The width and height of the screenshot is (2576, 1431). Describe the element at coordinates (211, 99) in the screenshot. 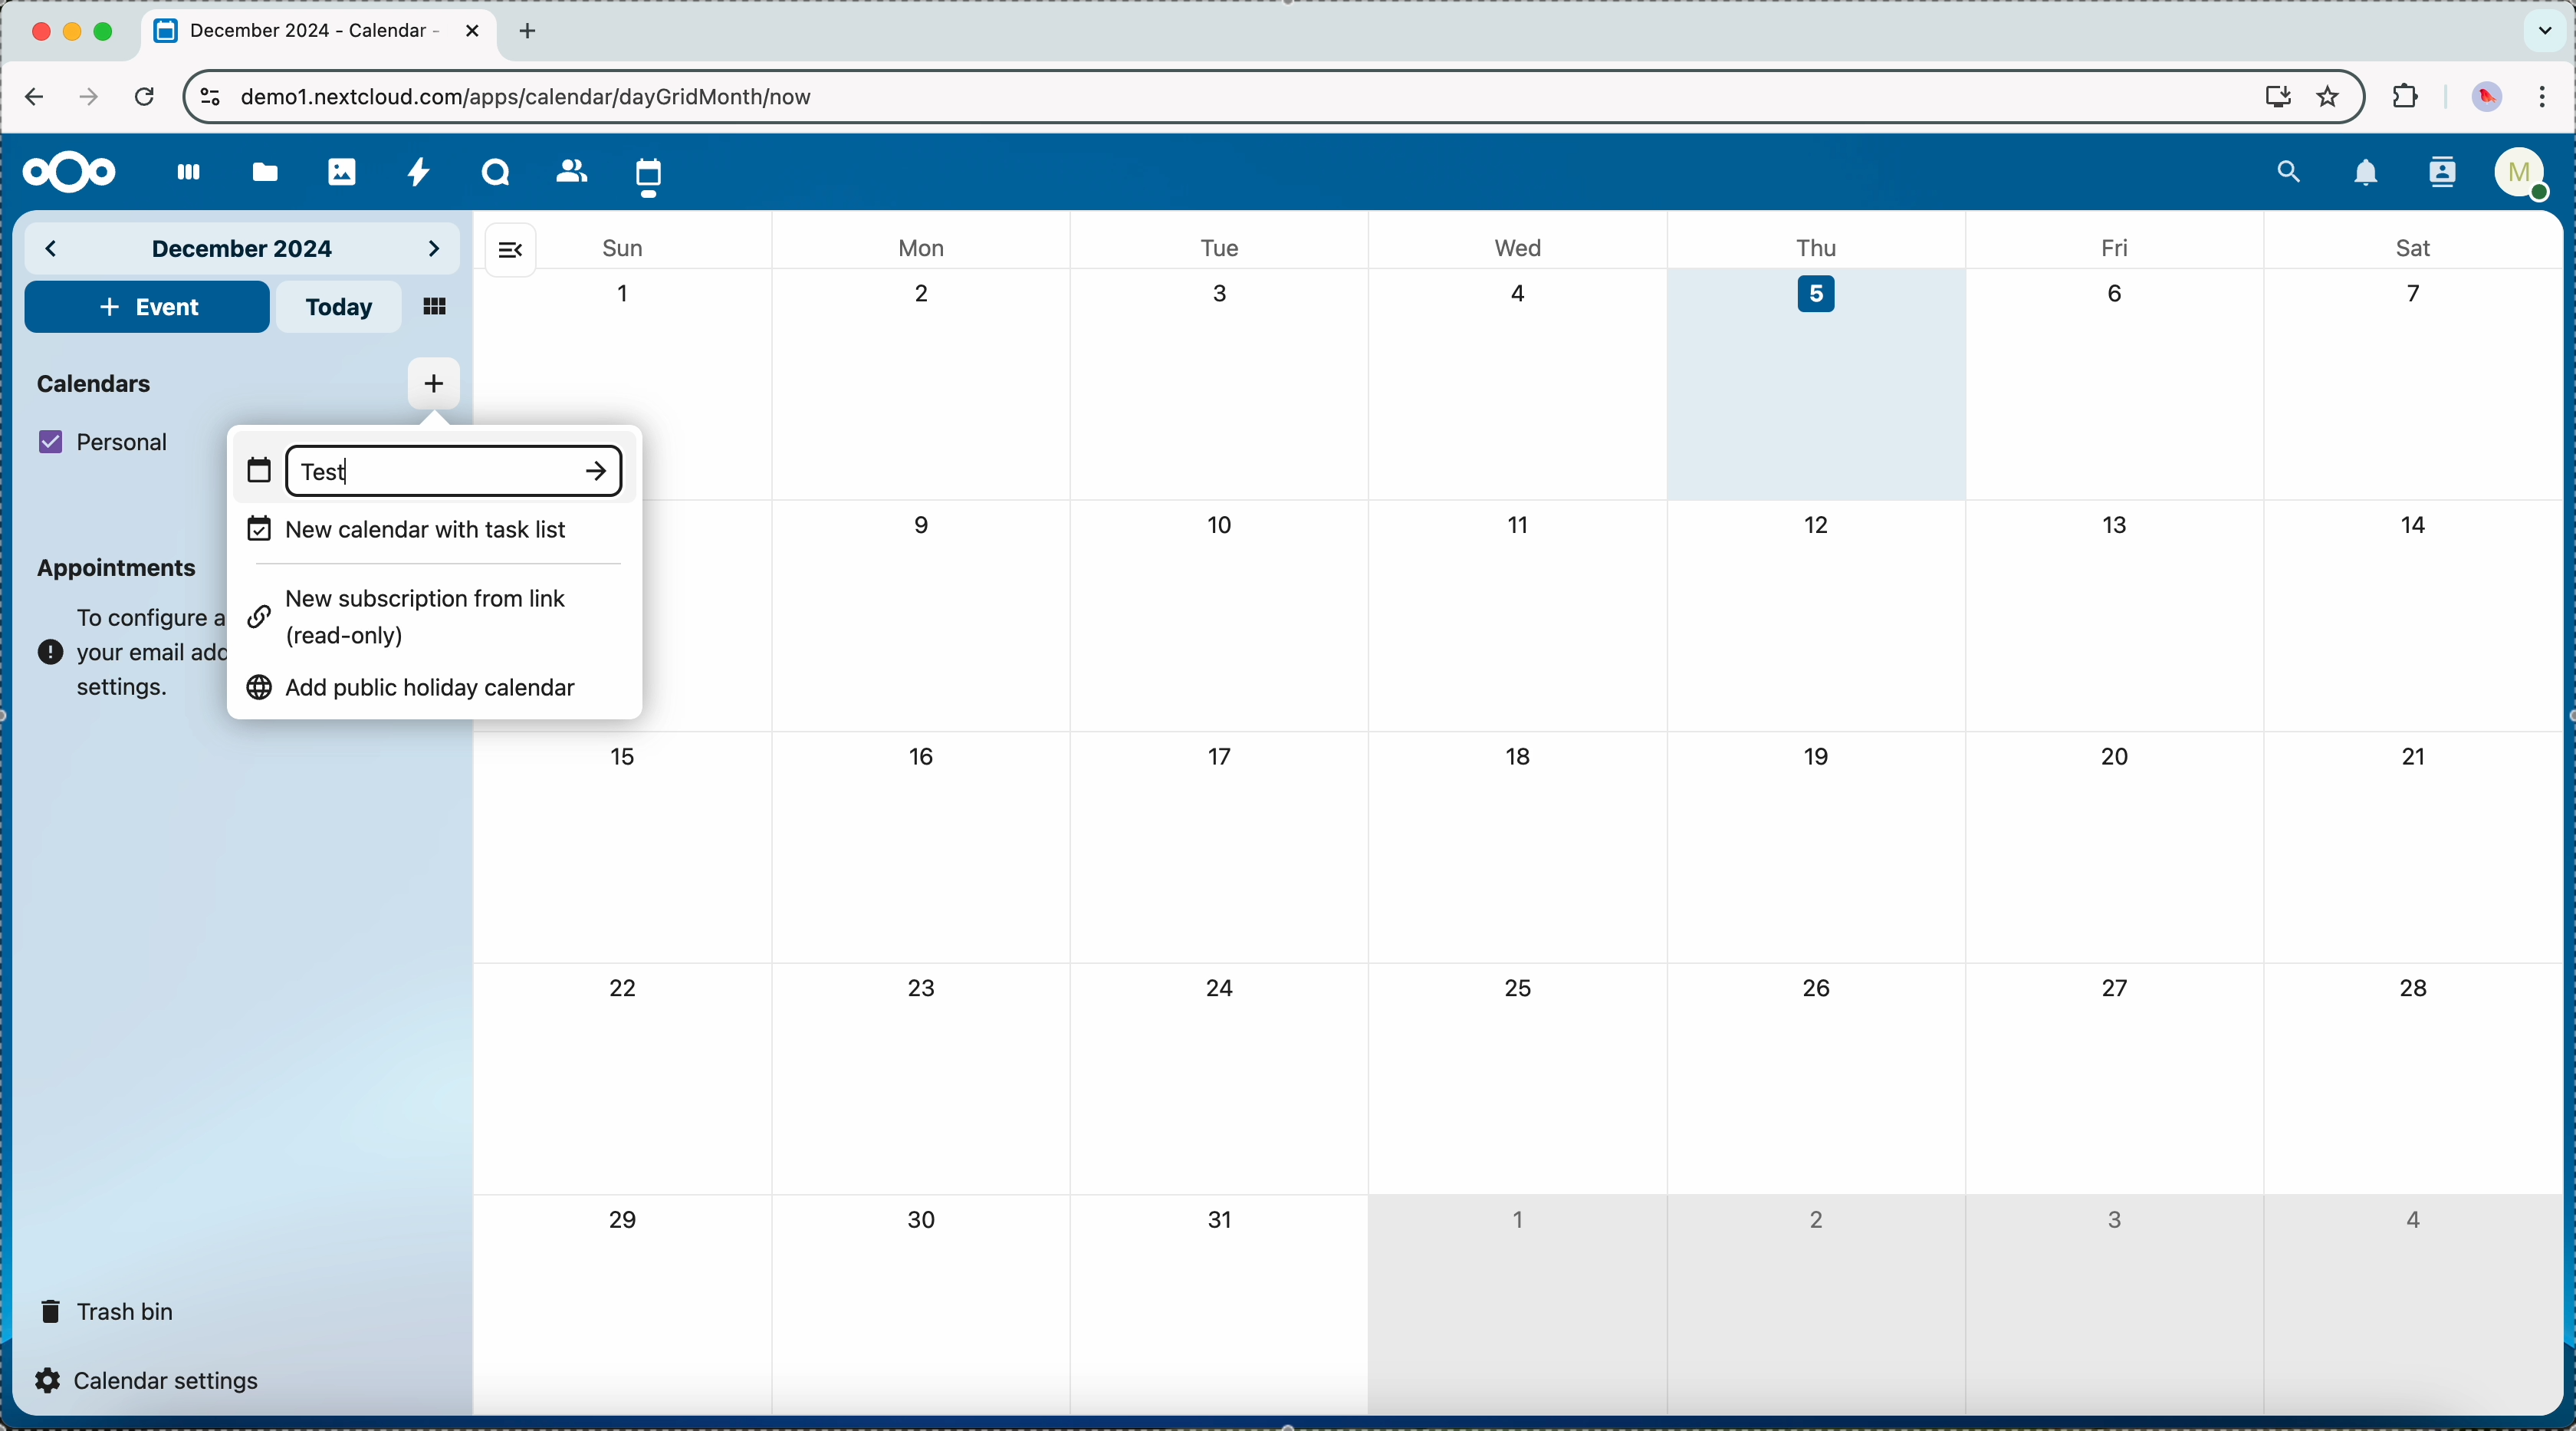

I see `controls` at that location.